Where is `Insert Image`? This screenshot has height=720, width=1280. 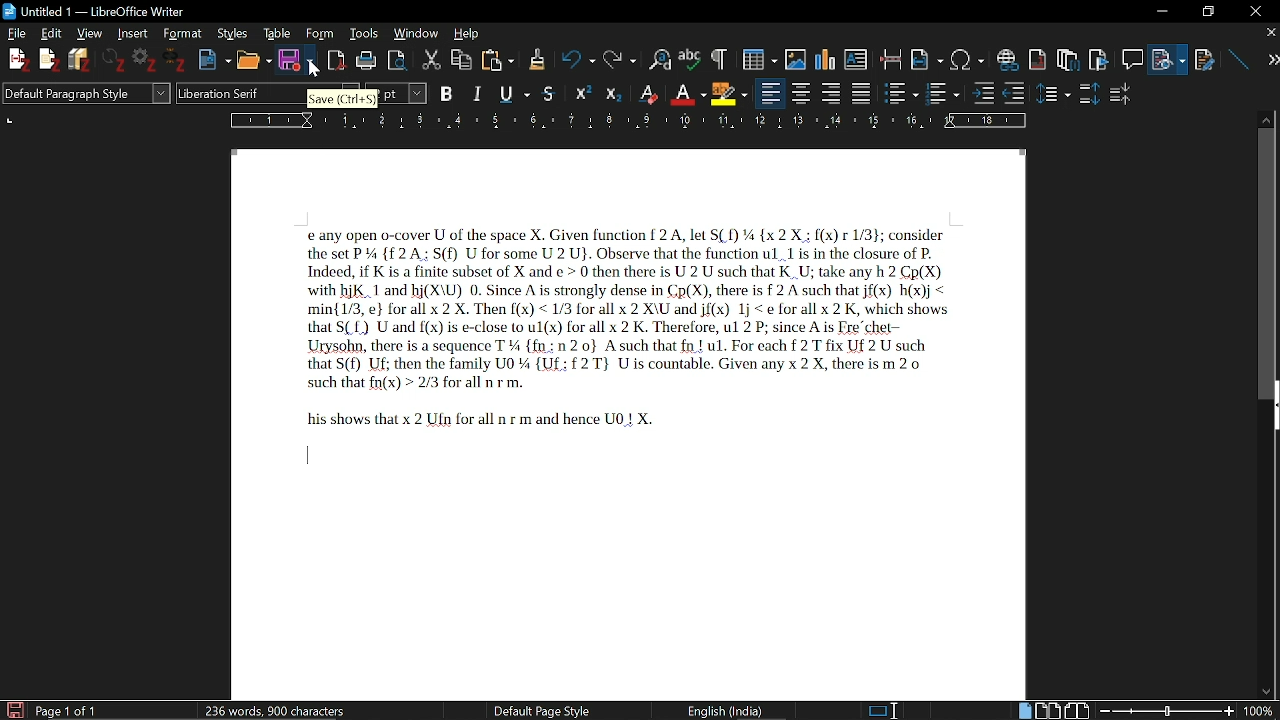
Insert Image is located at coordinates (788, 56).